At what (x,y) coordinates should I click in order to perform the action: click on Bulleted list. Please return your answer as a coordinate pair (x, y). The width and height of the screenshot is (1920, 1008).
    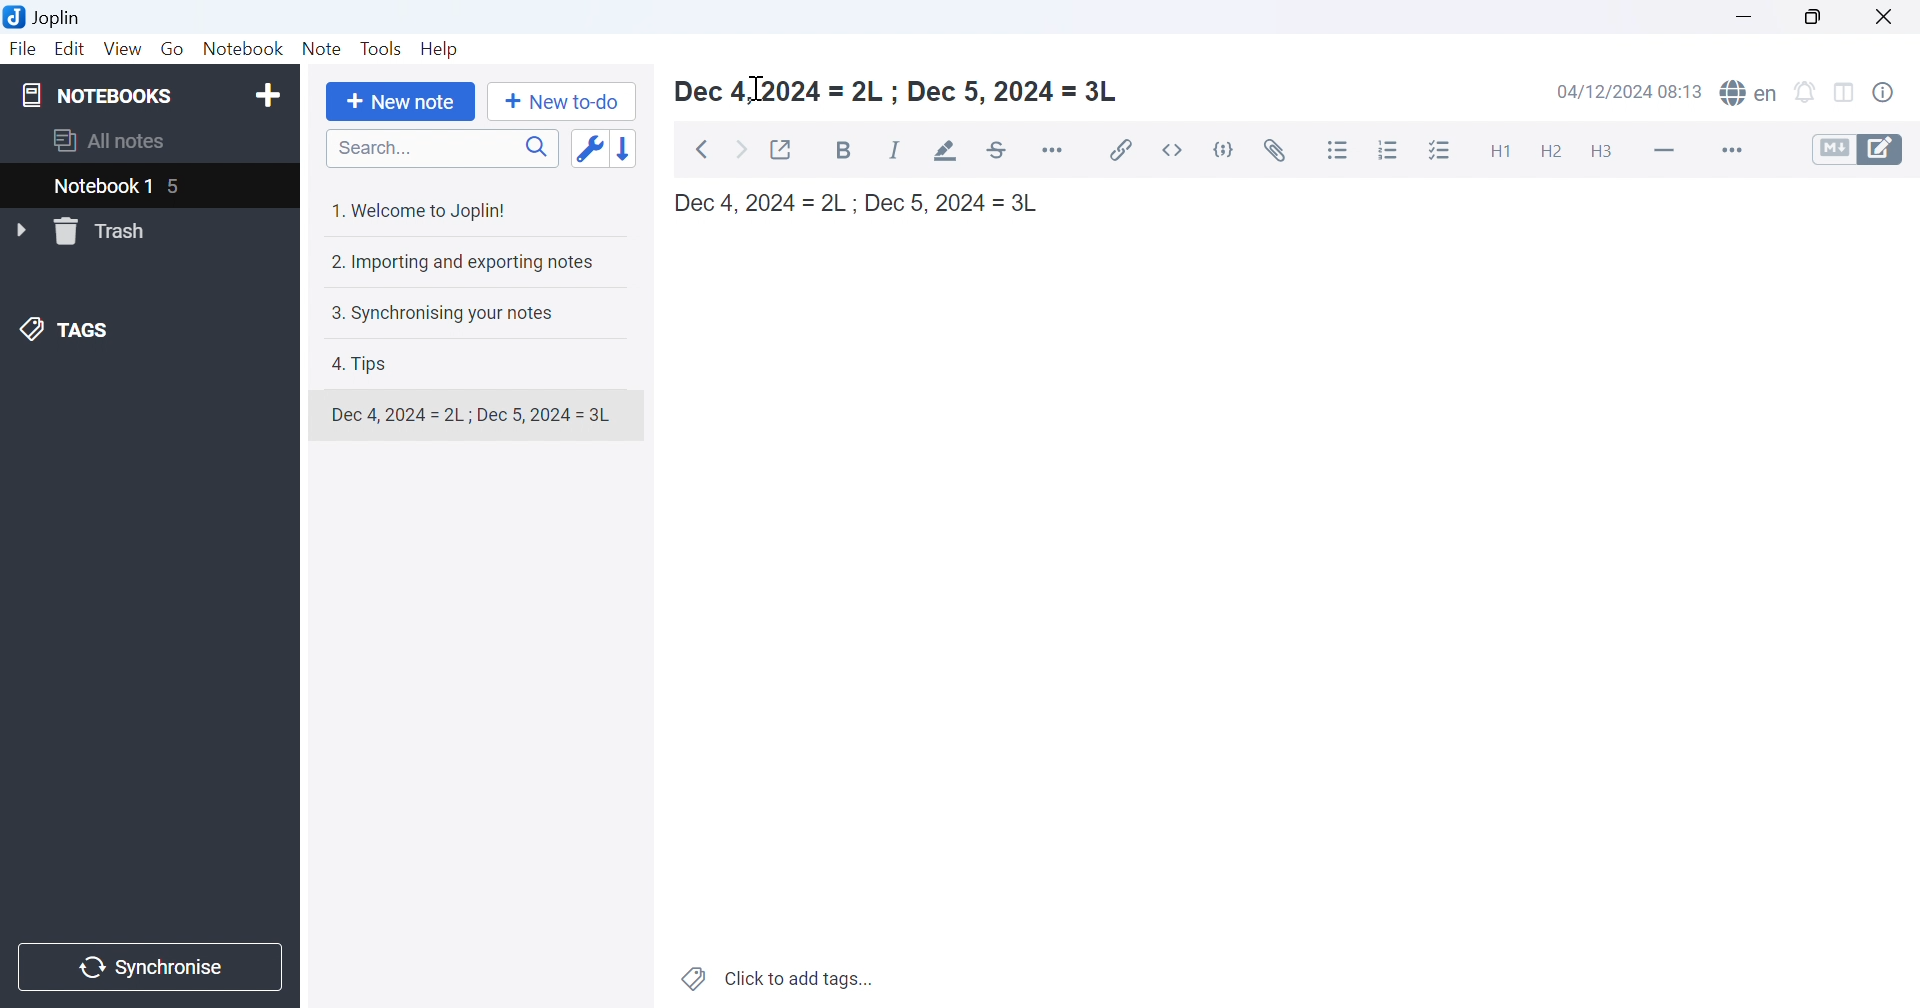
    Looking at the image, I should click on (1341, 151).